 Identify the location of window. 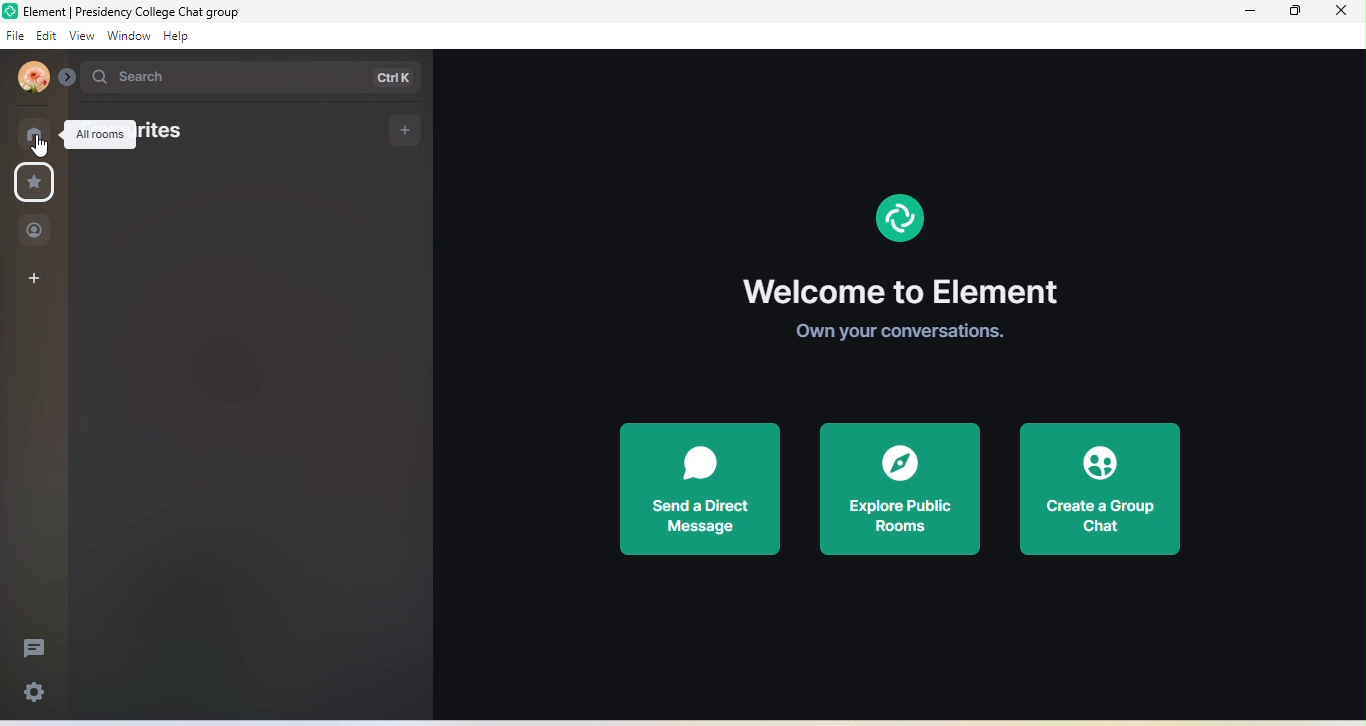
(129, 36).